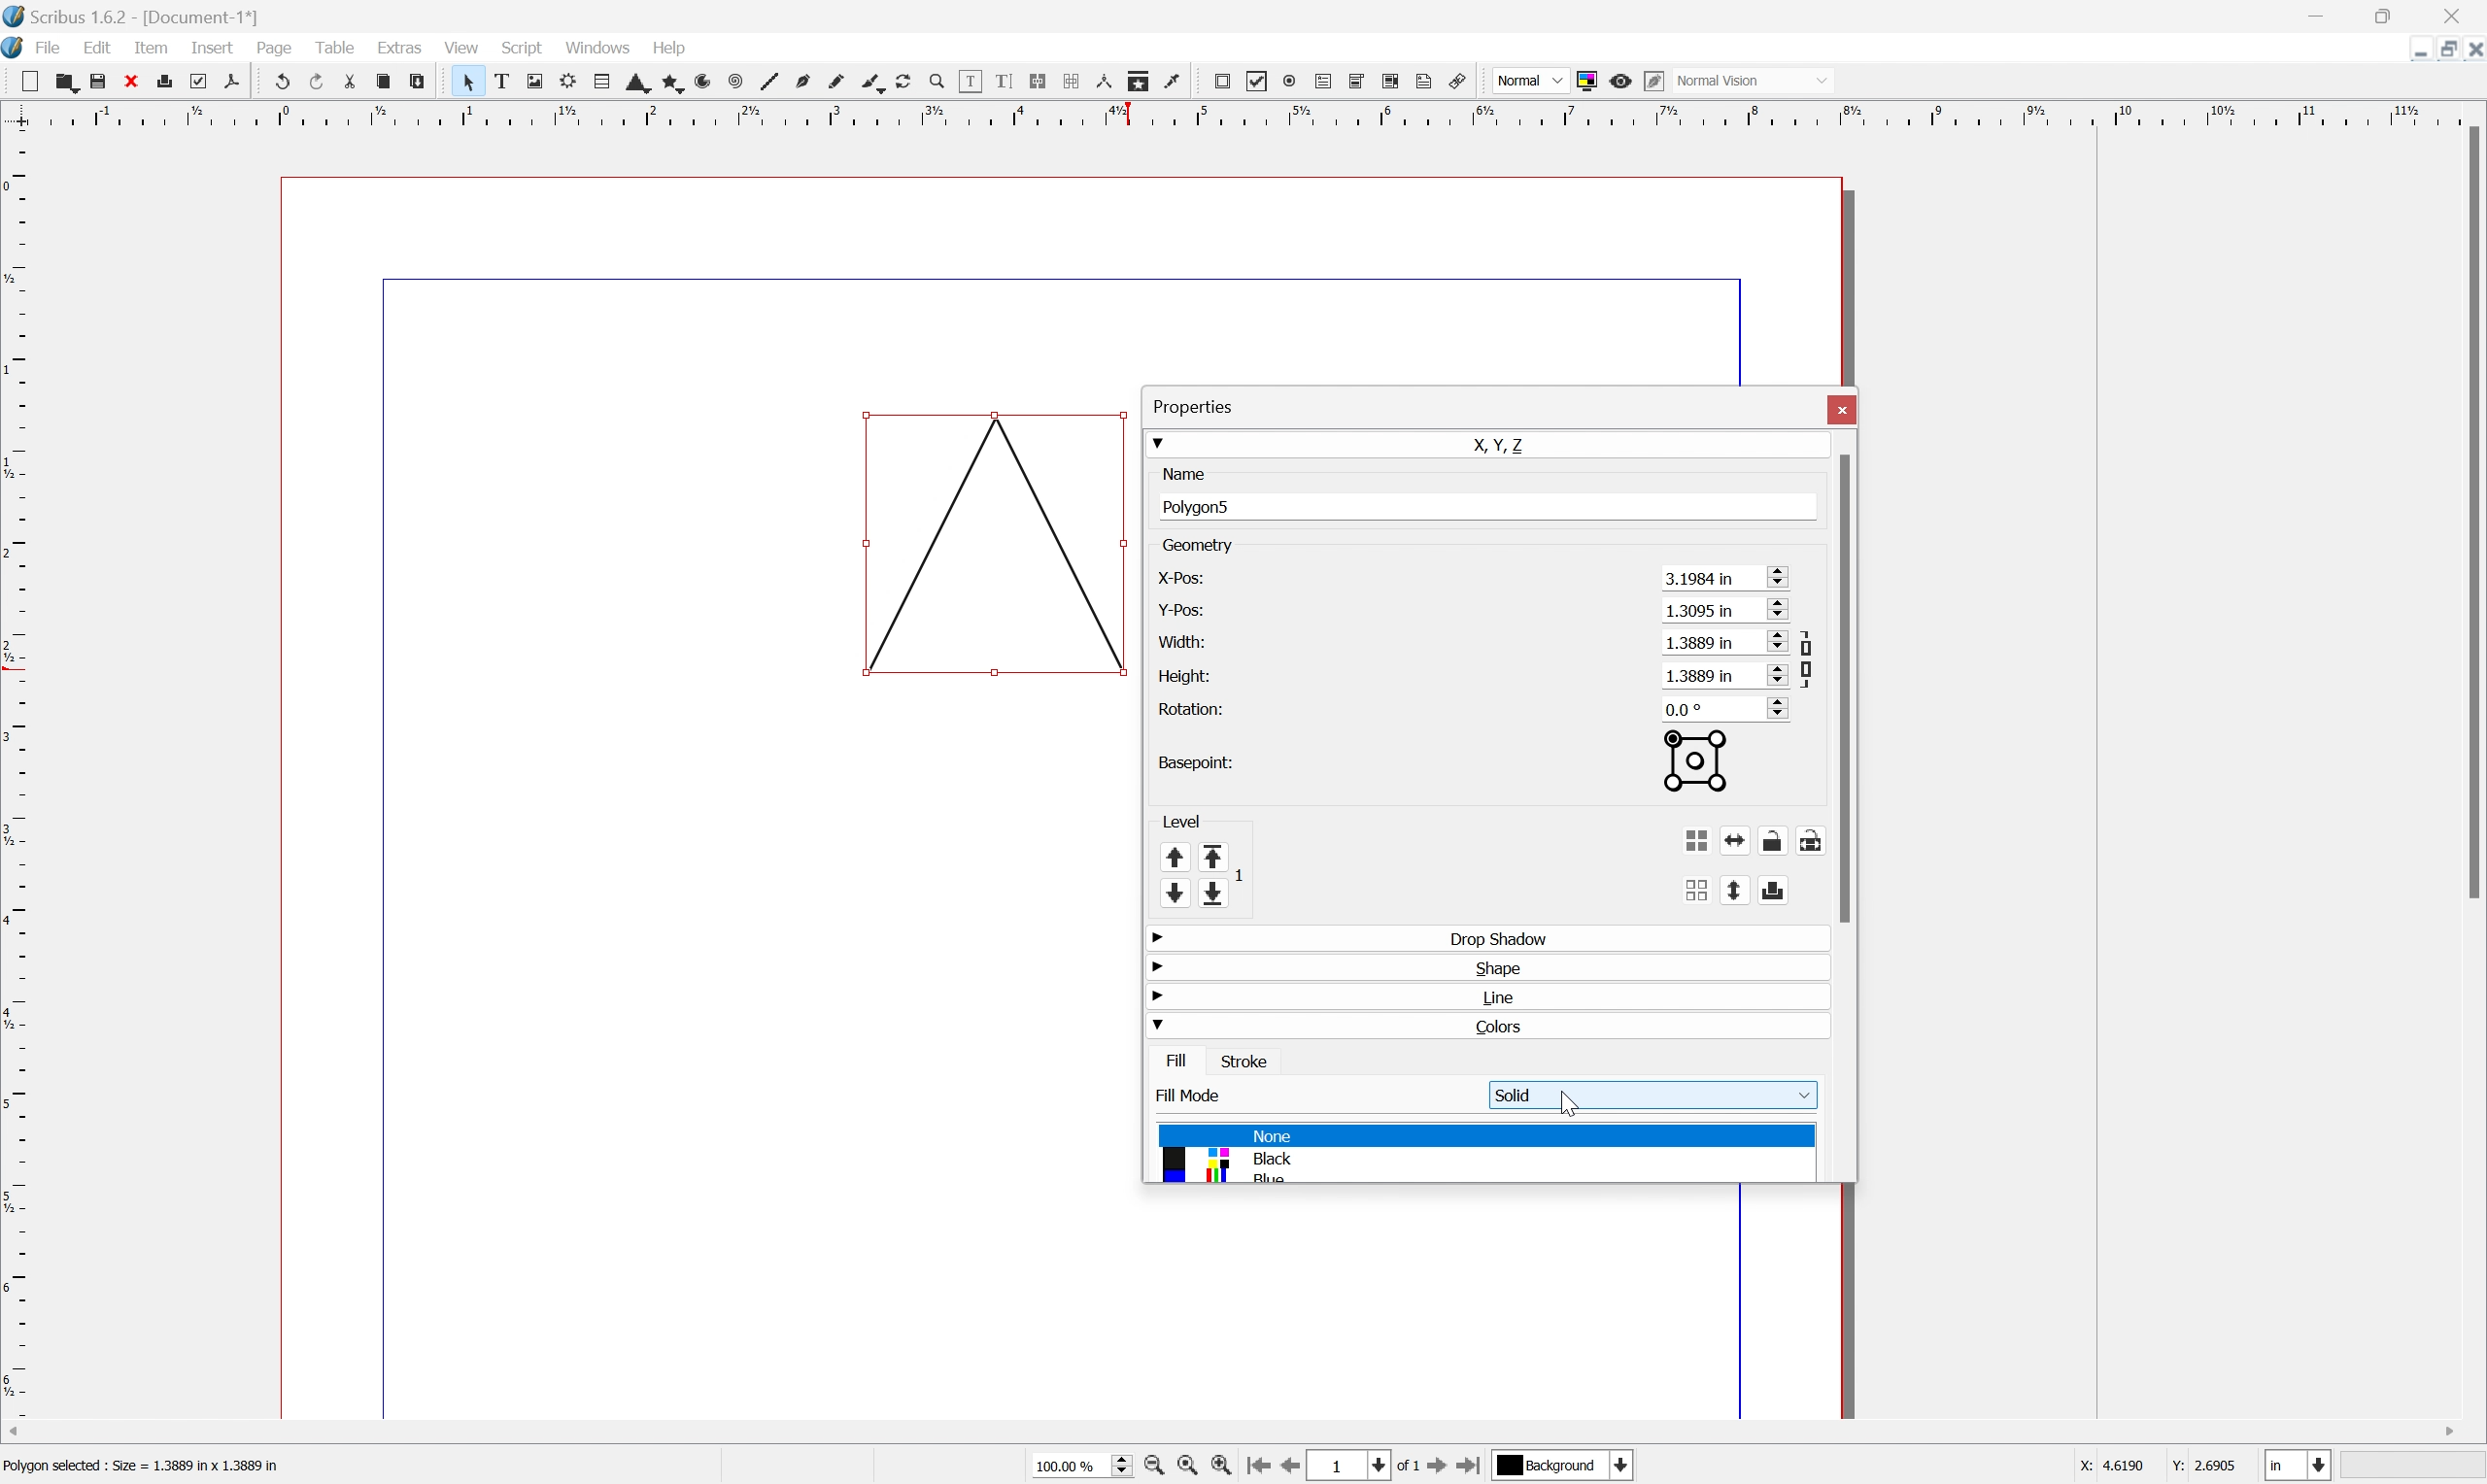 This screenshot has width=2487, height=1484. I want to click on Scale, so click(16, 775).